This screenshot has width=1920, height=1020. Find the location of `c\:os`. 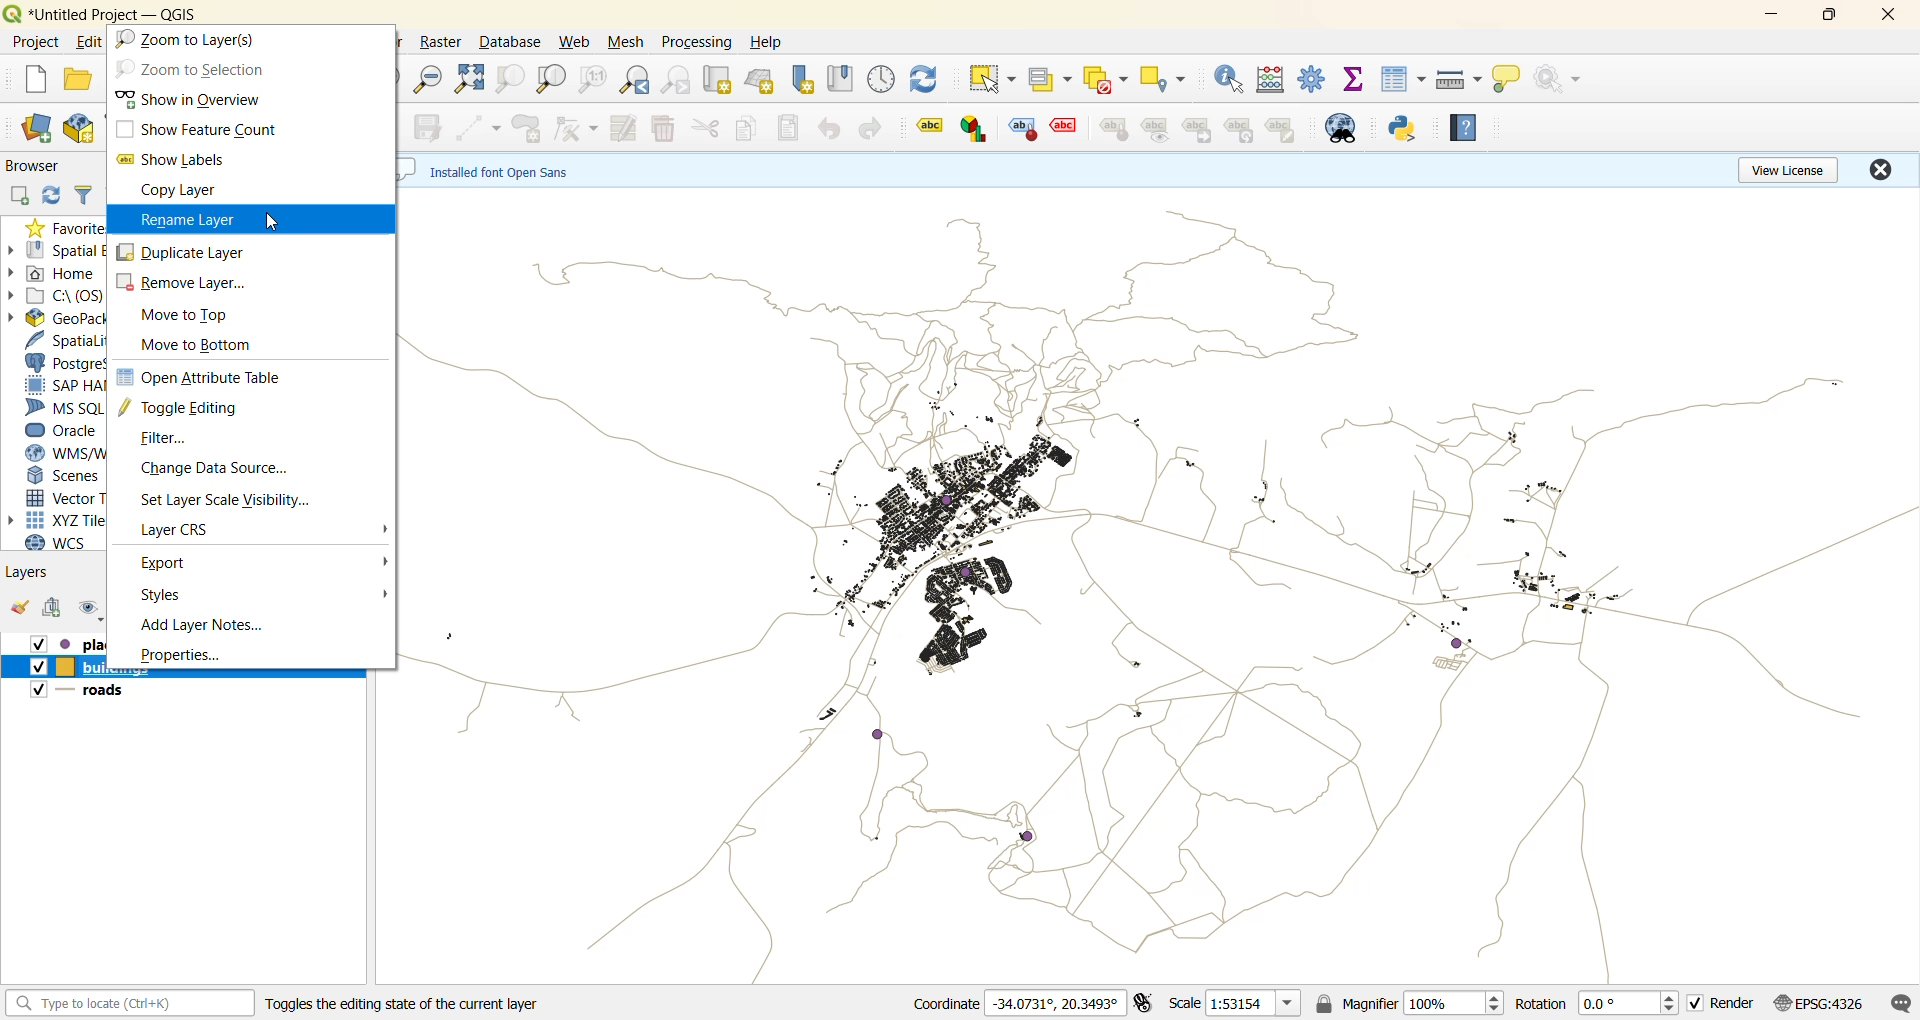

c\:os is located at coordinates (59, 298).